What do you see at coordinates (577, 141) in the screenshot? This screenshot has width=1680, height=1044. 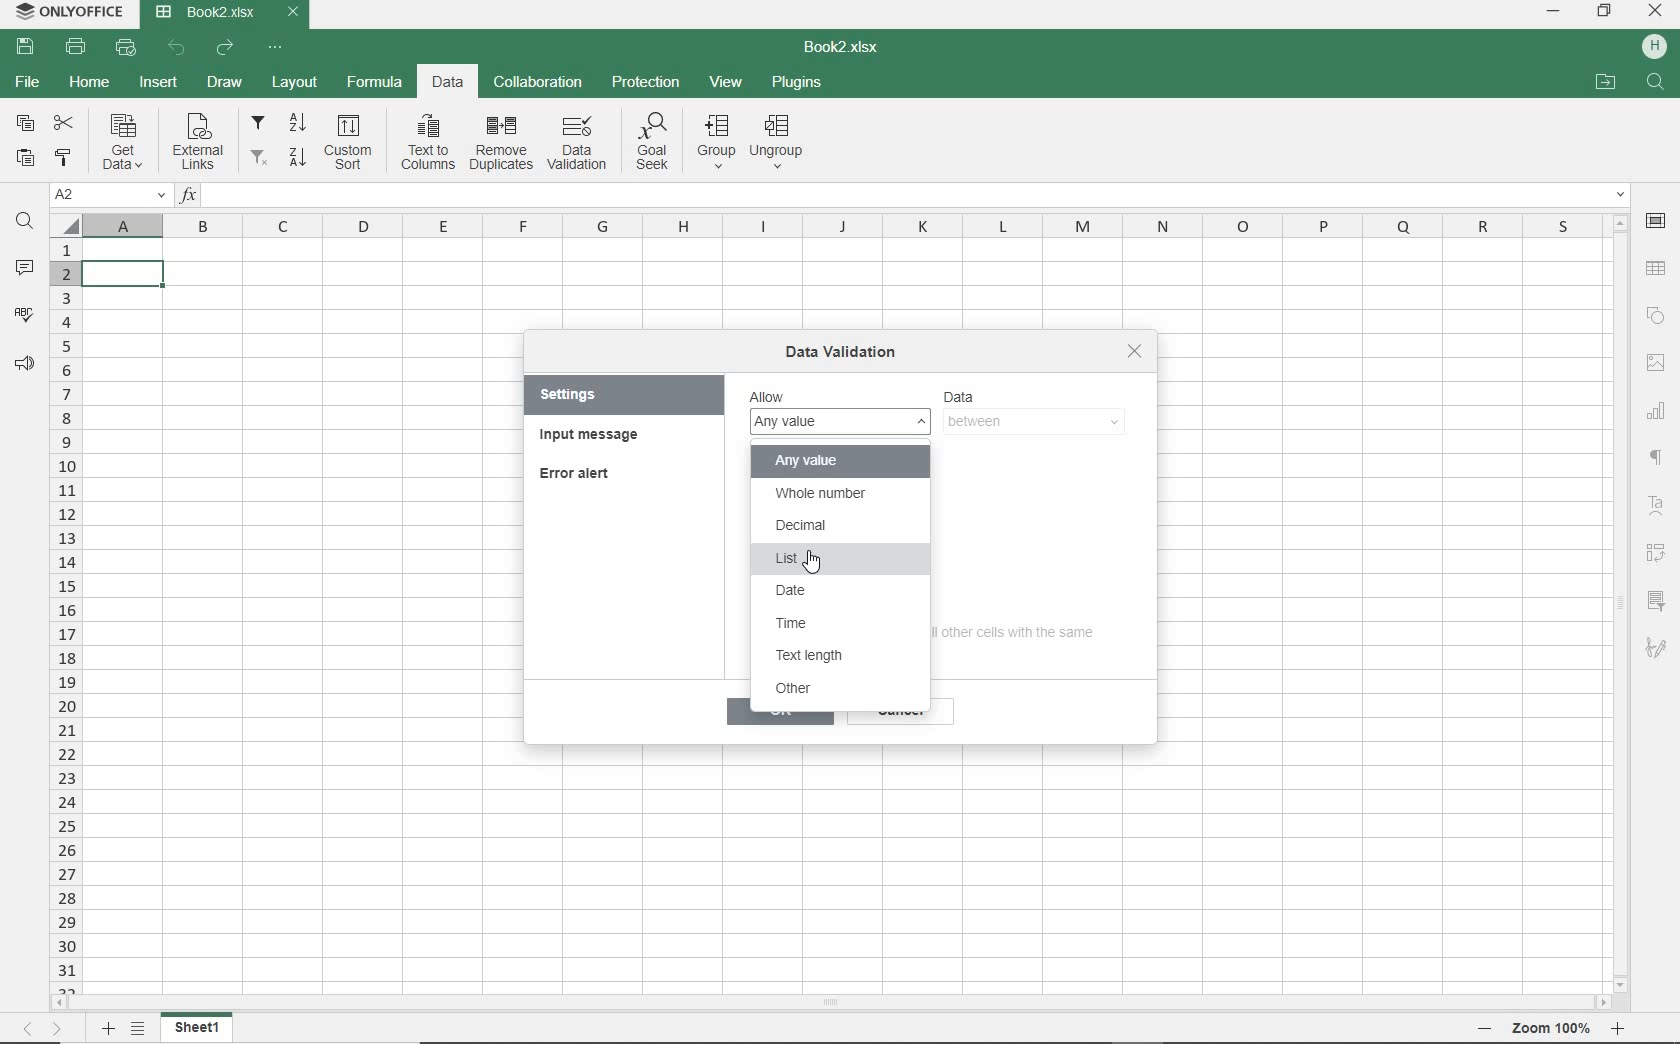 I see `data validation` at bounding box center [577, 141].